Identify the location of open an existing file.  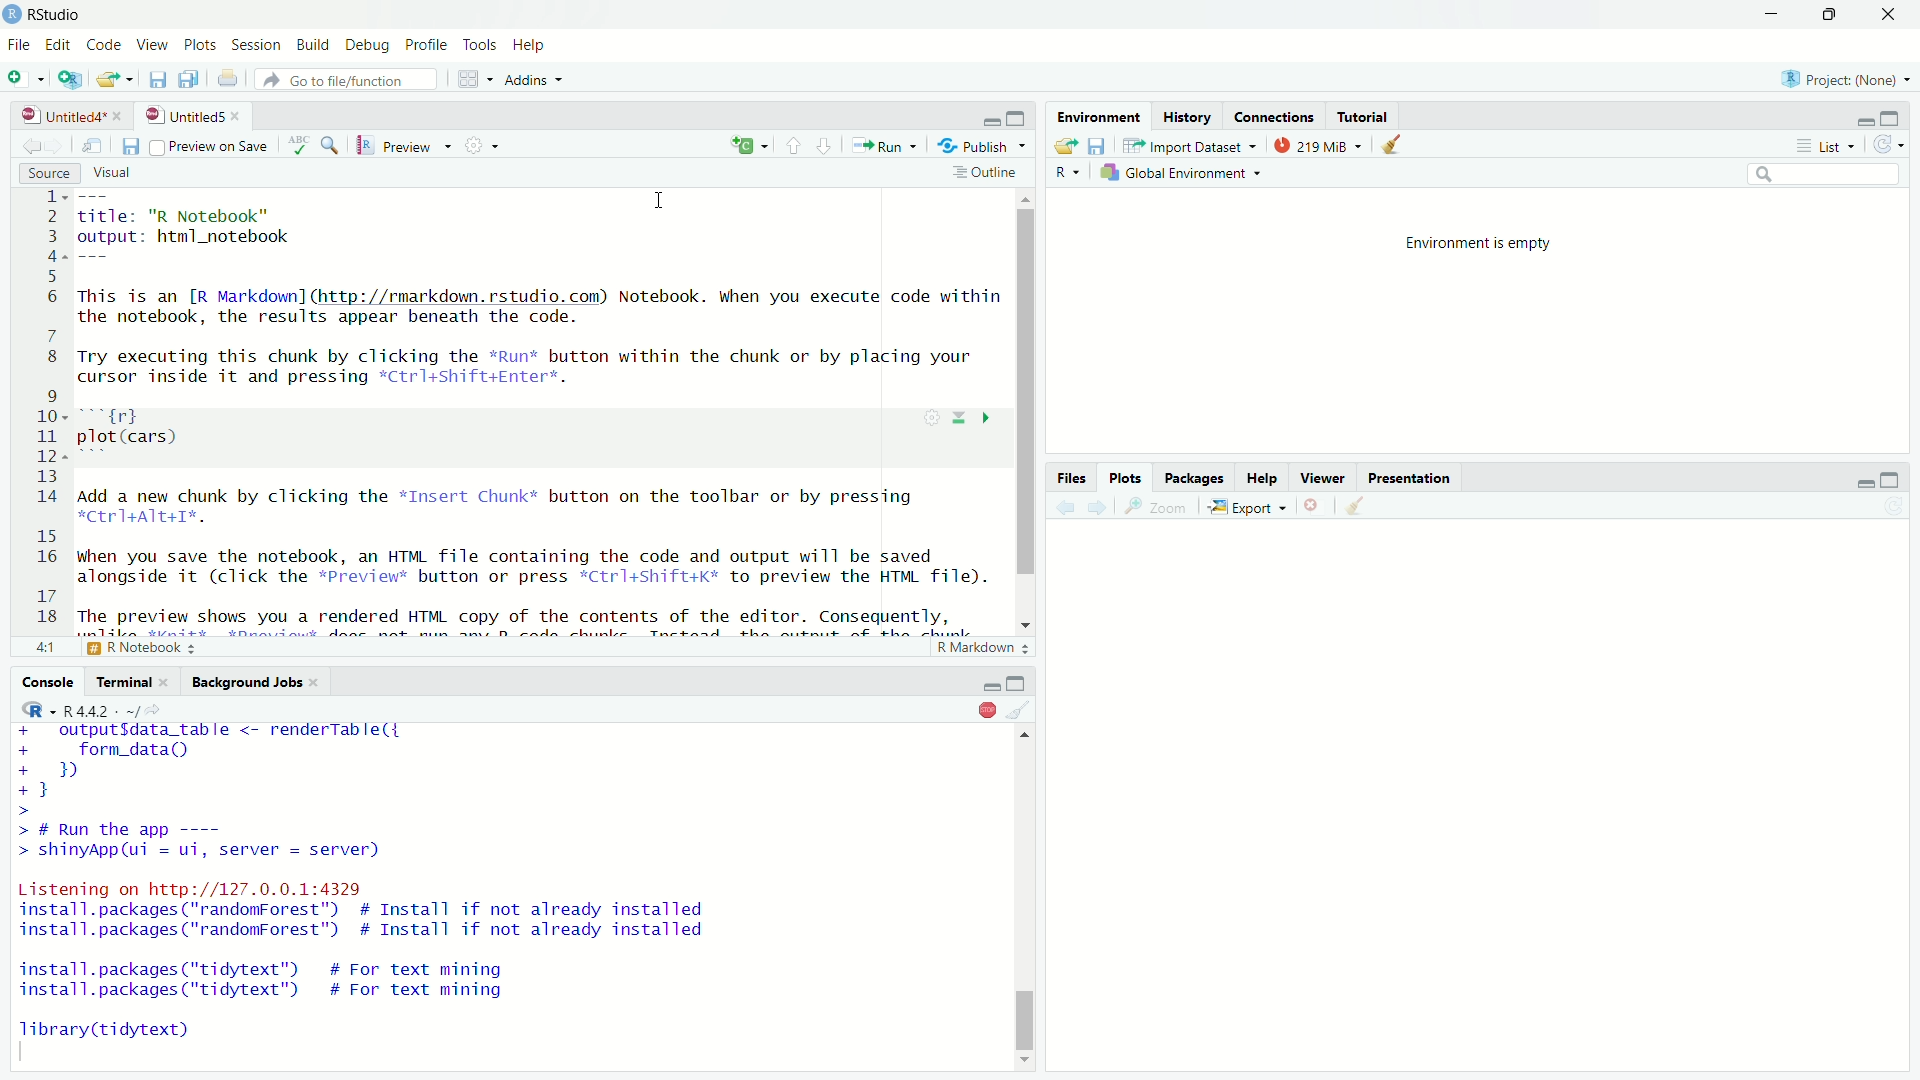
(116, 78).